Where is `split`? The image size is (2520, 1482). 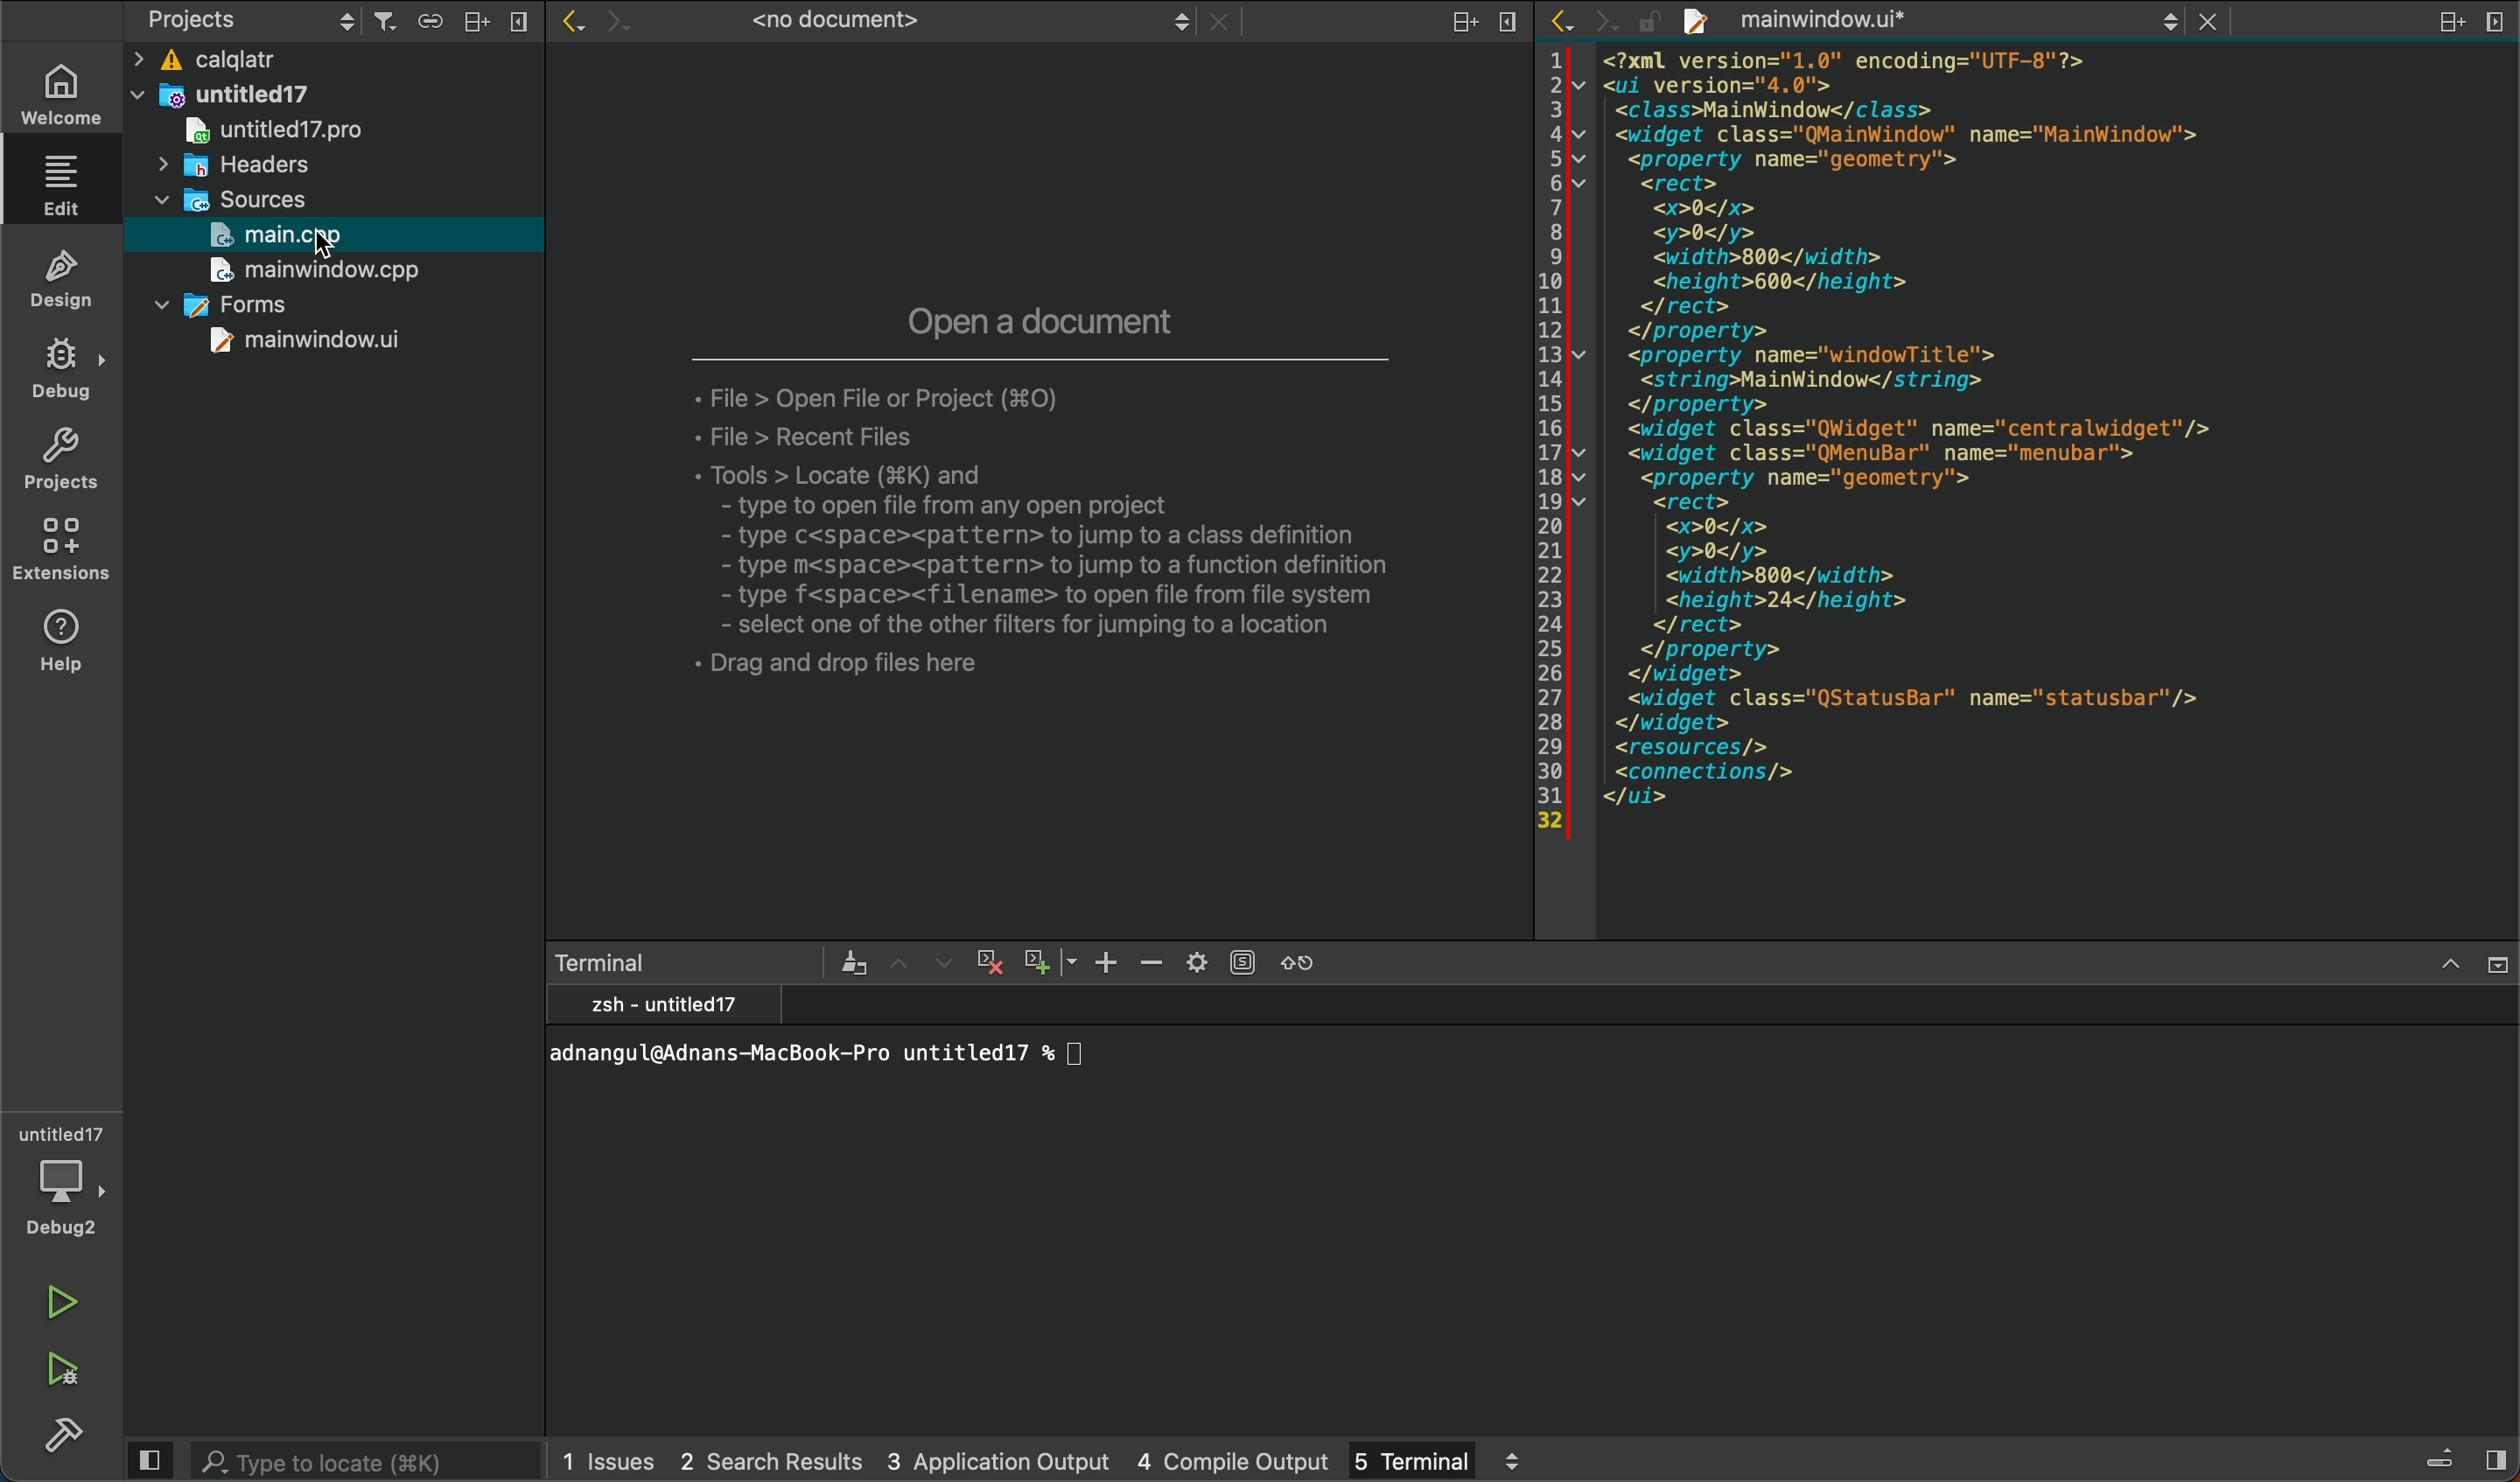
split is located at coordinates (1467, 24).